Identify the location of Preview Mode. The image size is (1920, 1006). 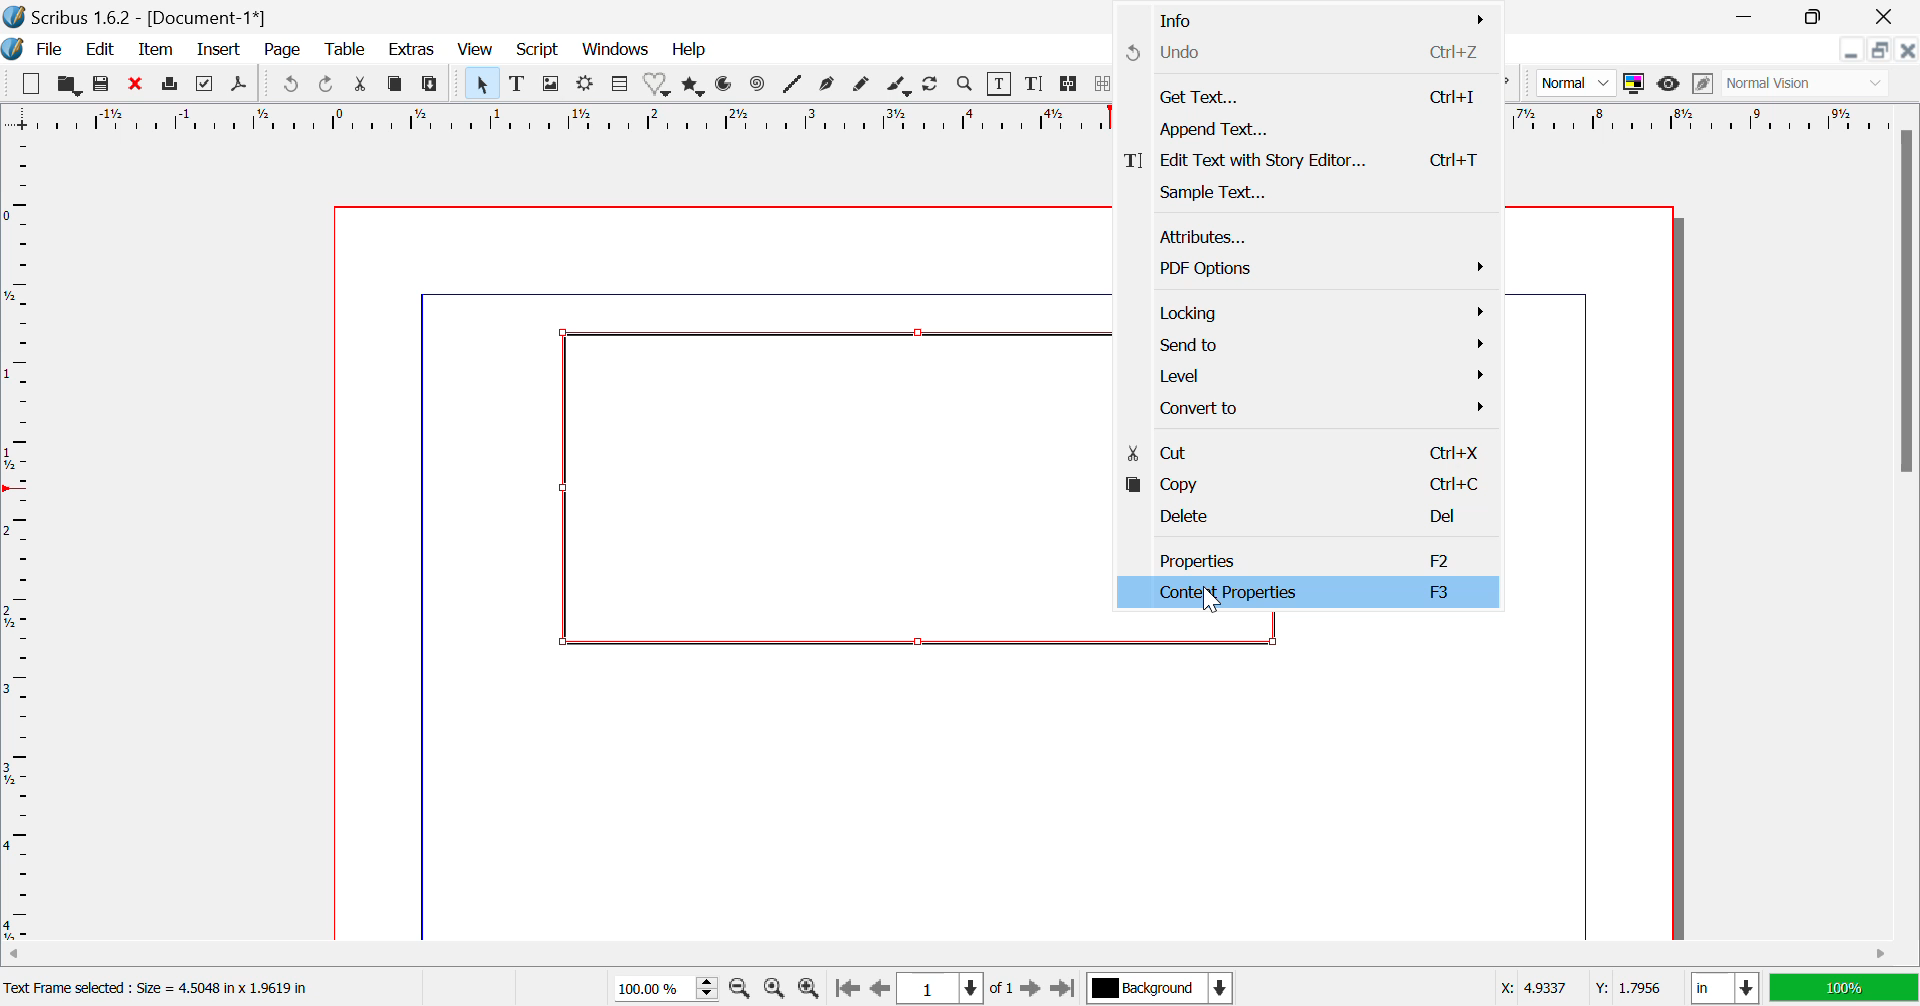
(1669, 86).